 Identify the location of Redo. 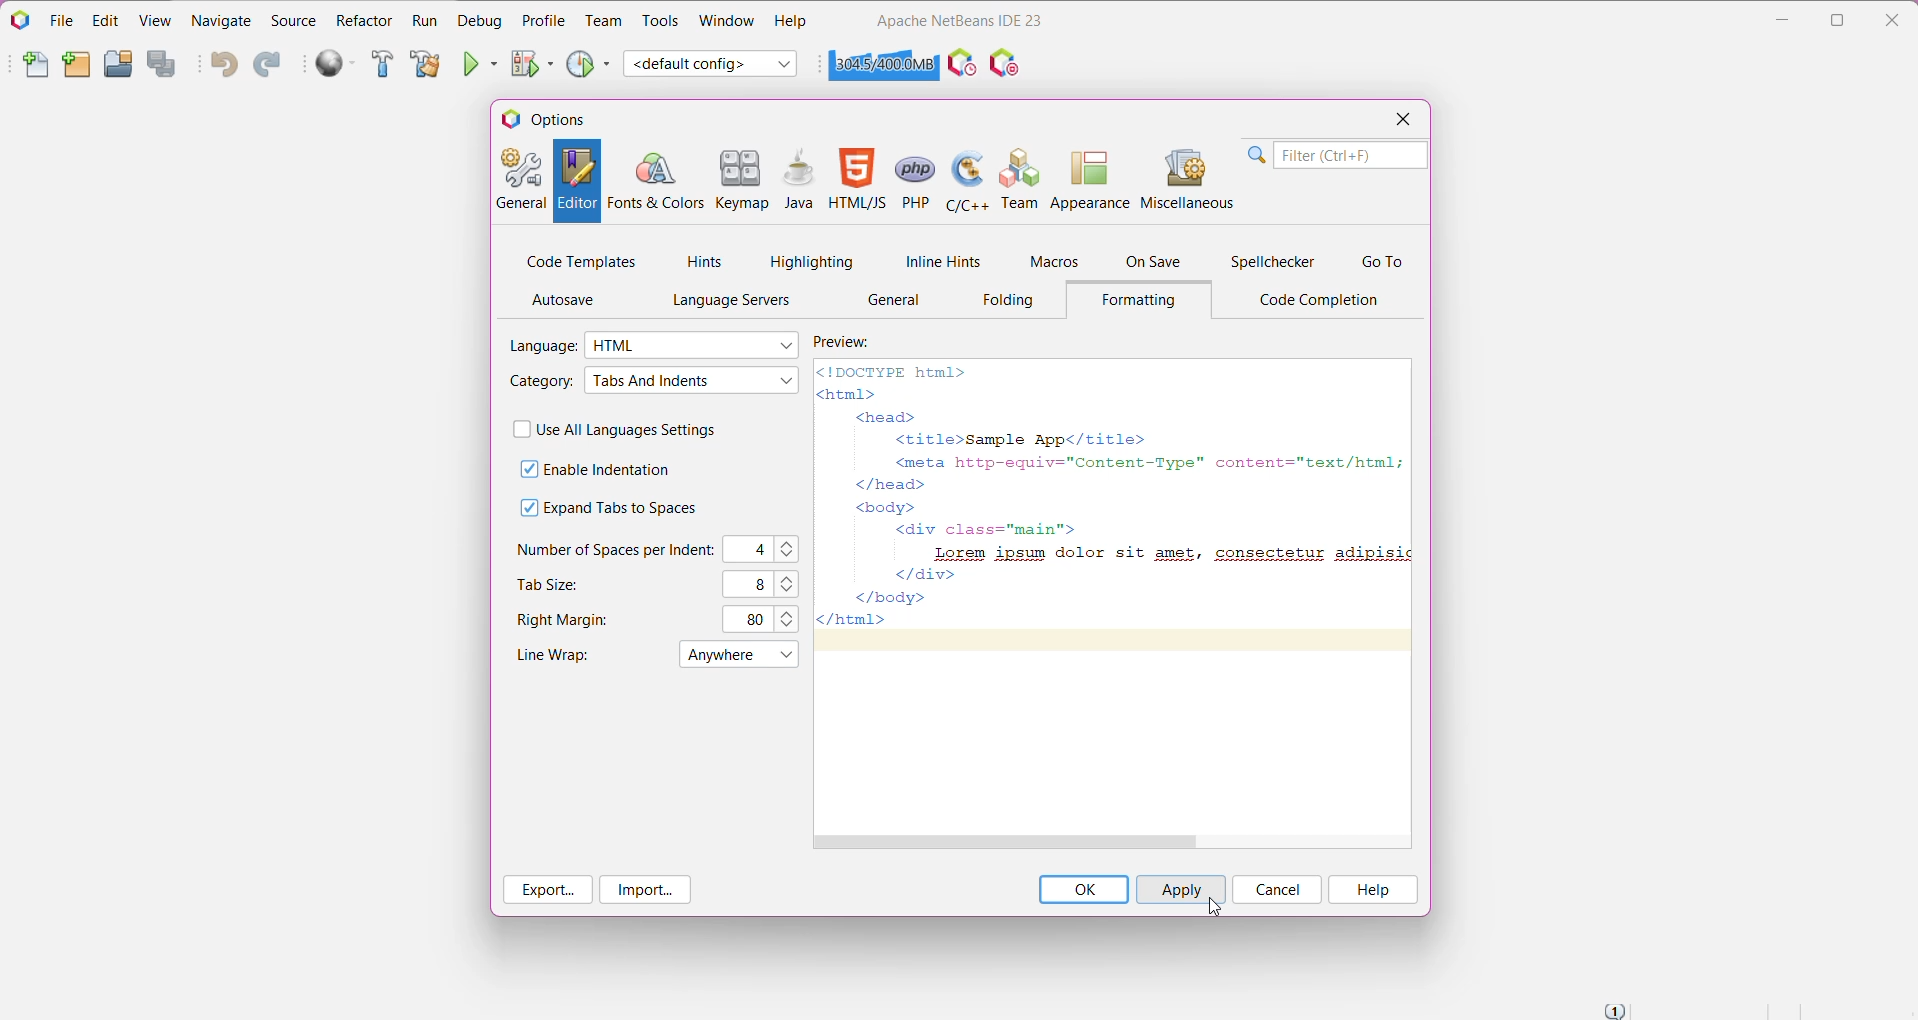
(267, 66).